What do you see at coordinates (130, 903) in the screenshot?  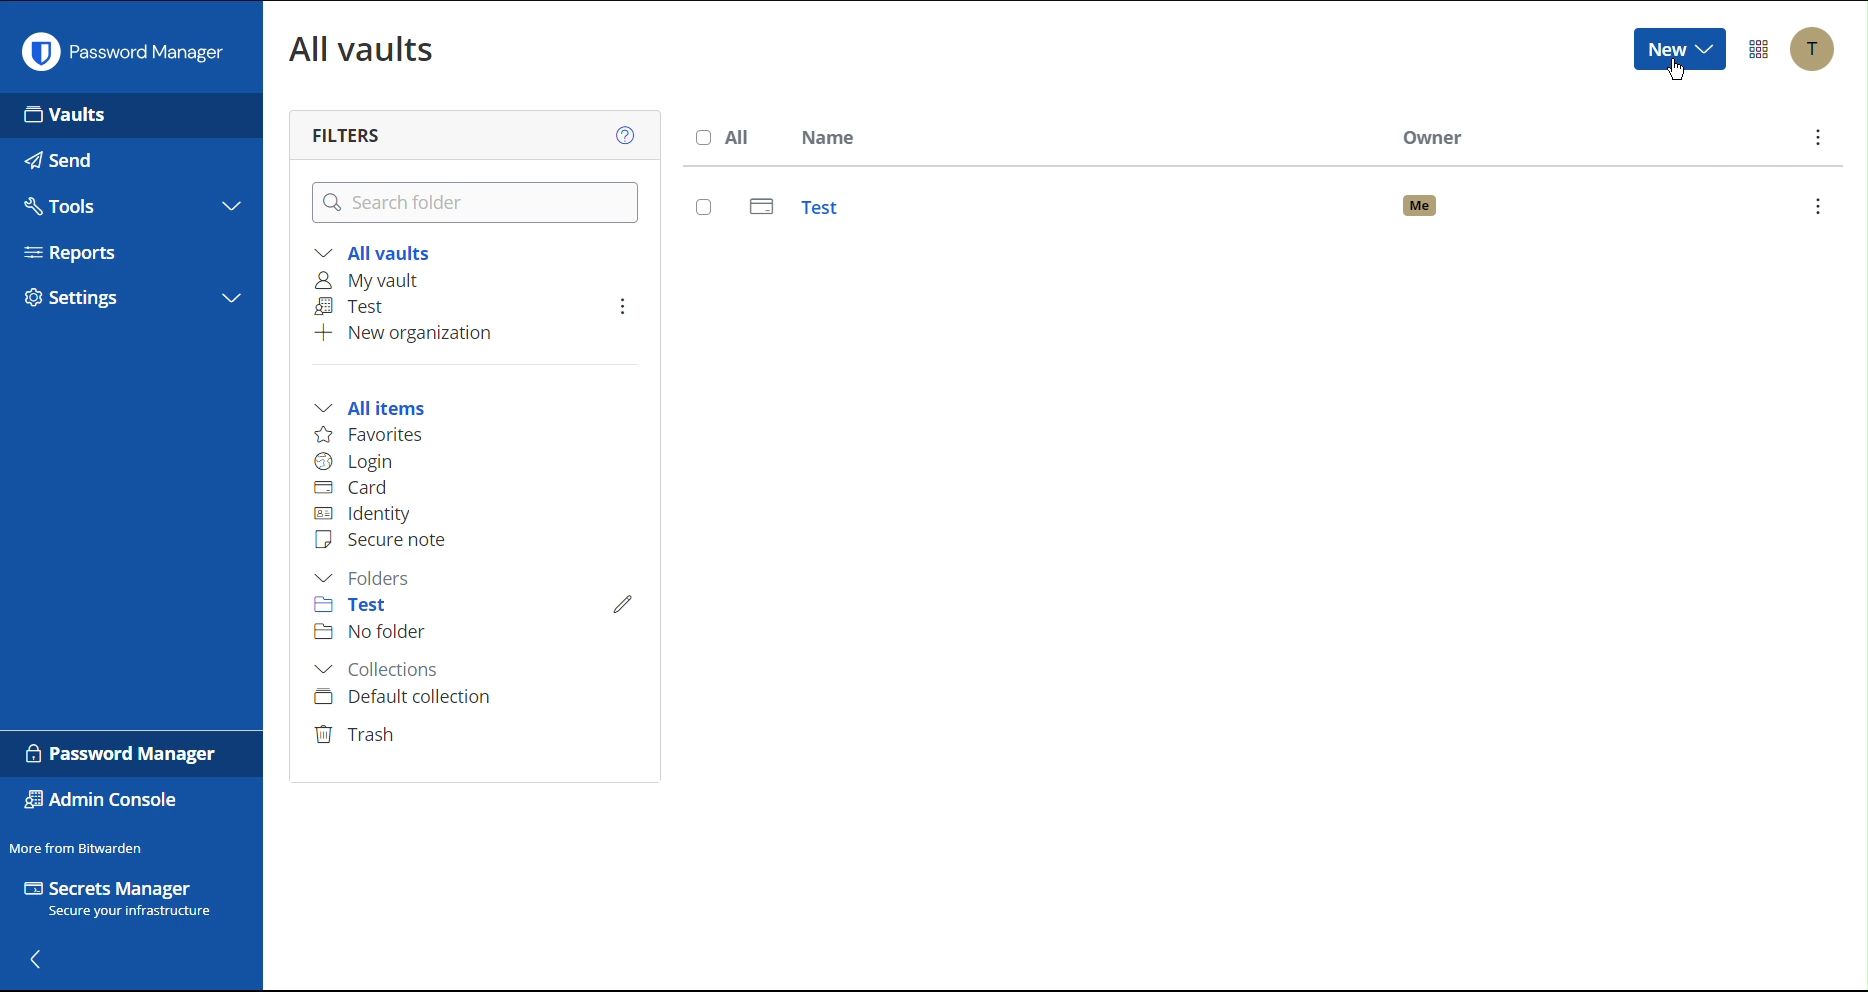 I see `Secrets Manager` at bounding box center [130, 903].